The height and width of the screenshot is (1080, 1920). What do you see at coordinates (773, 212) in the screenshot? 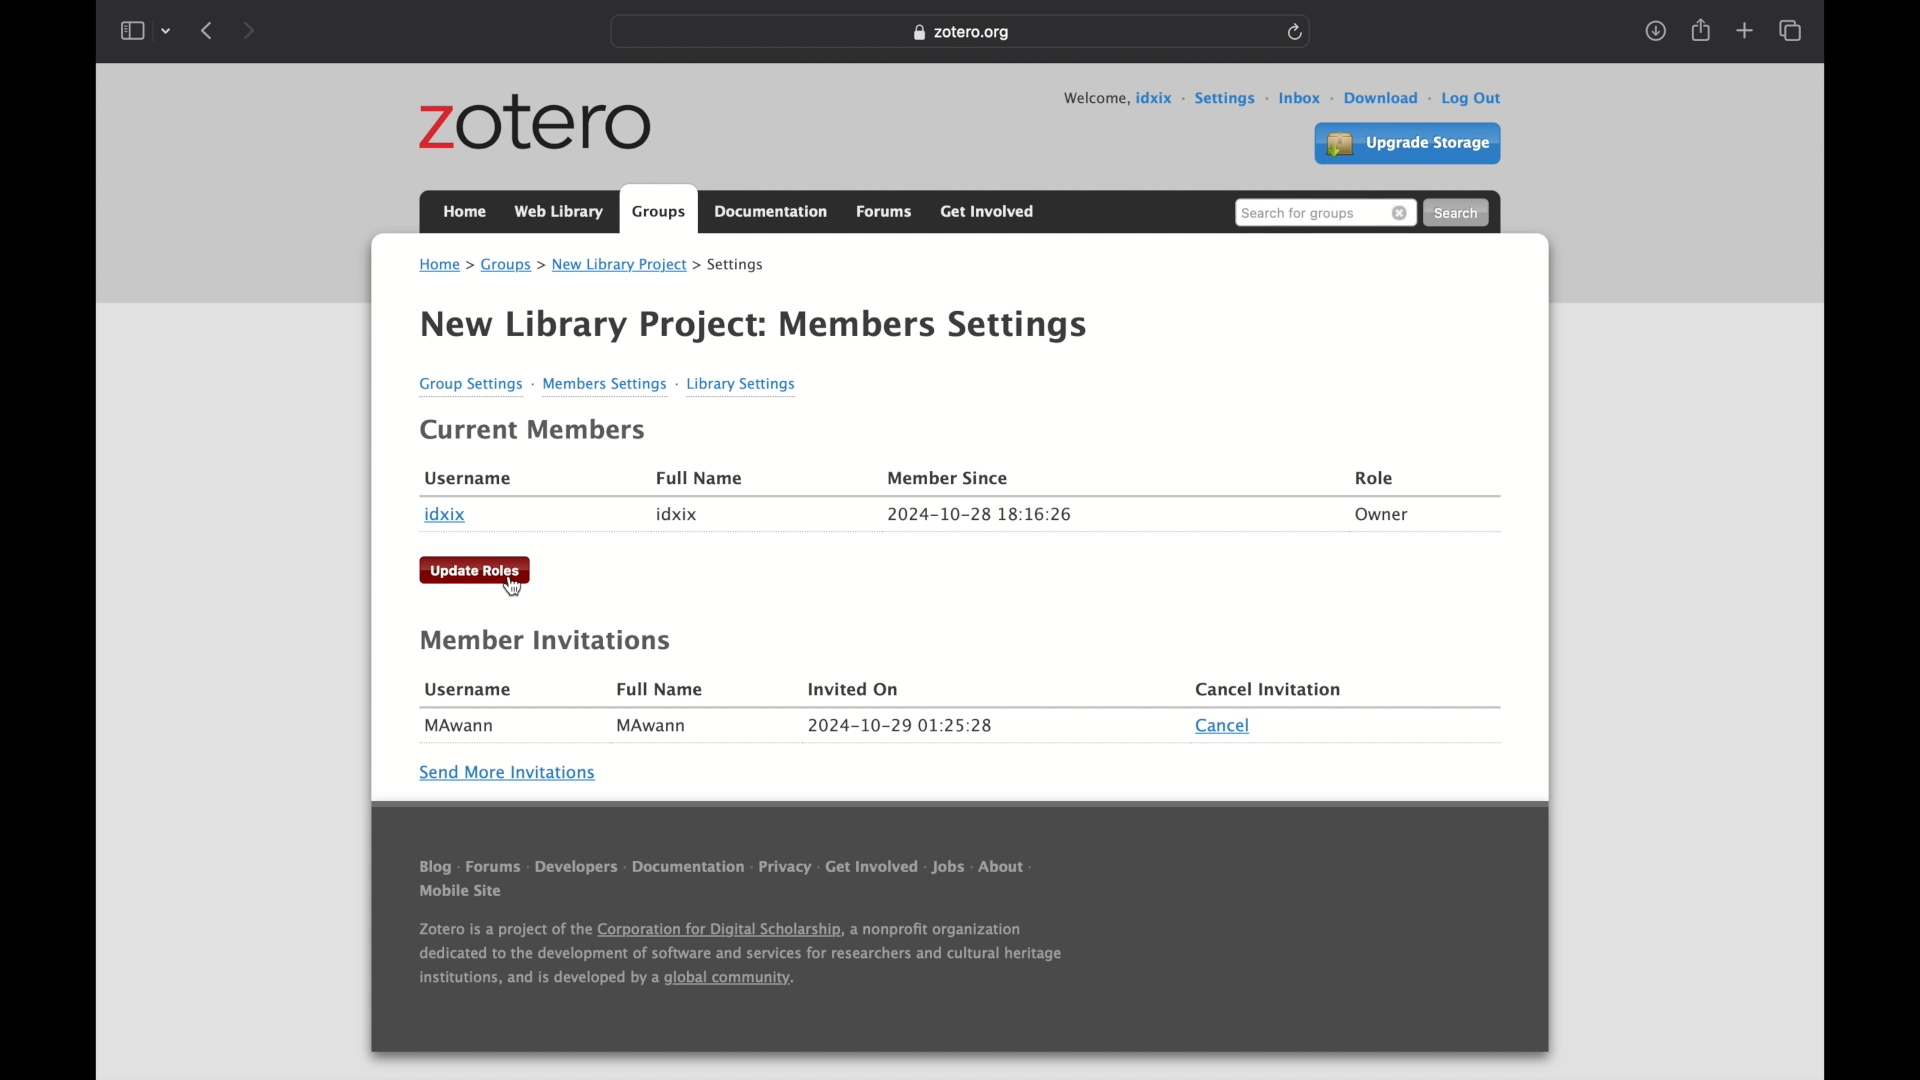
I see `documentation` at bounding box center [773, 212].